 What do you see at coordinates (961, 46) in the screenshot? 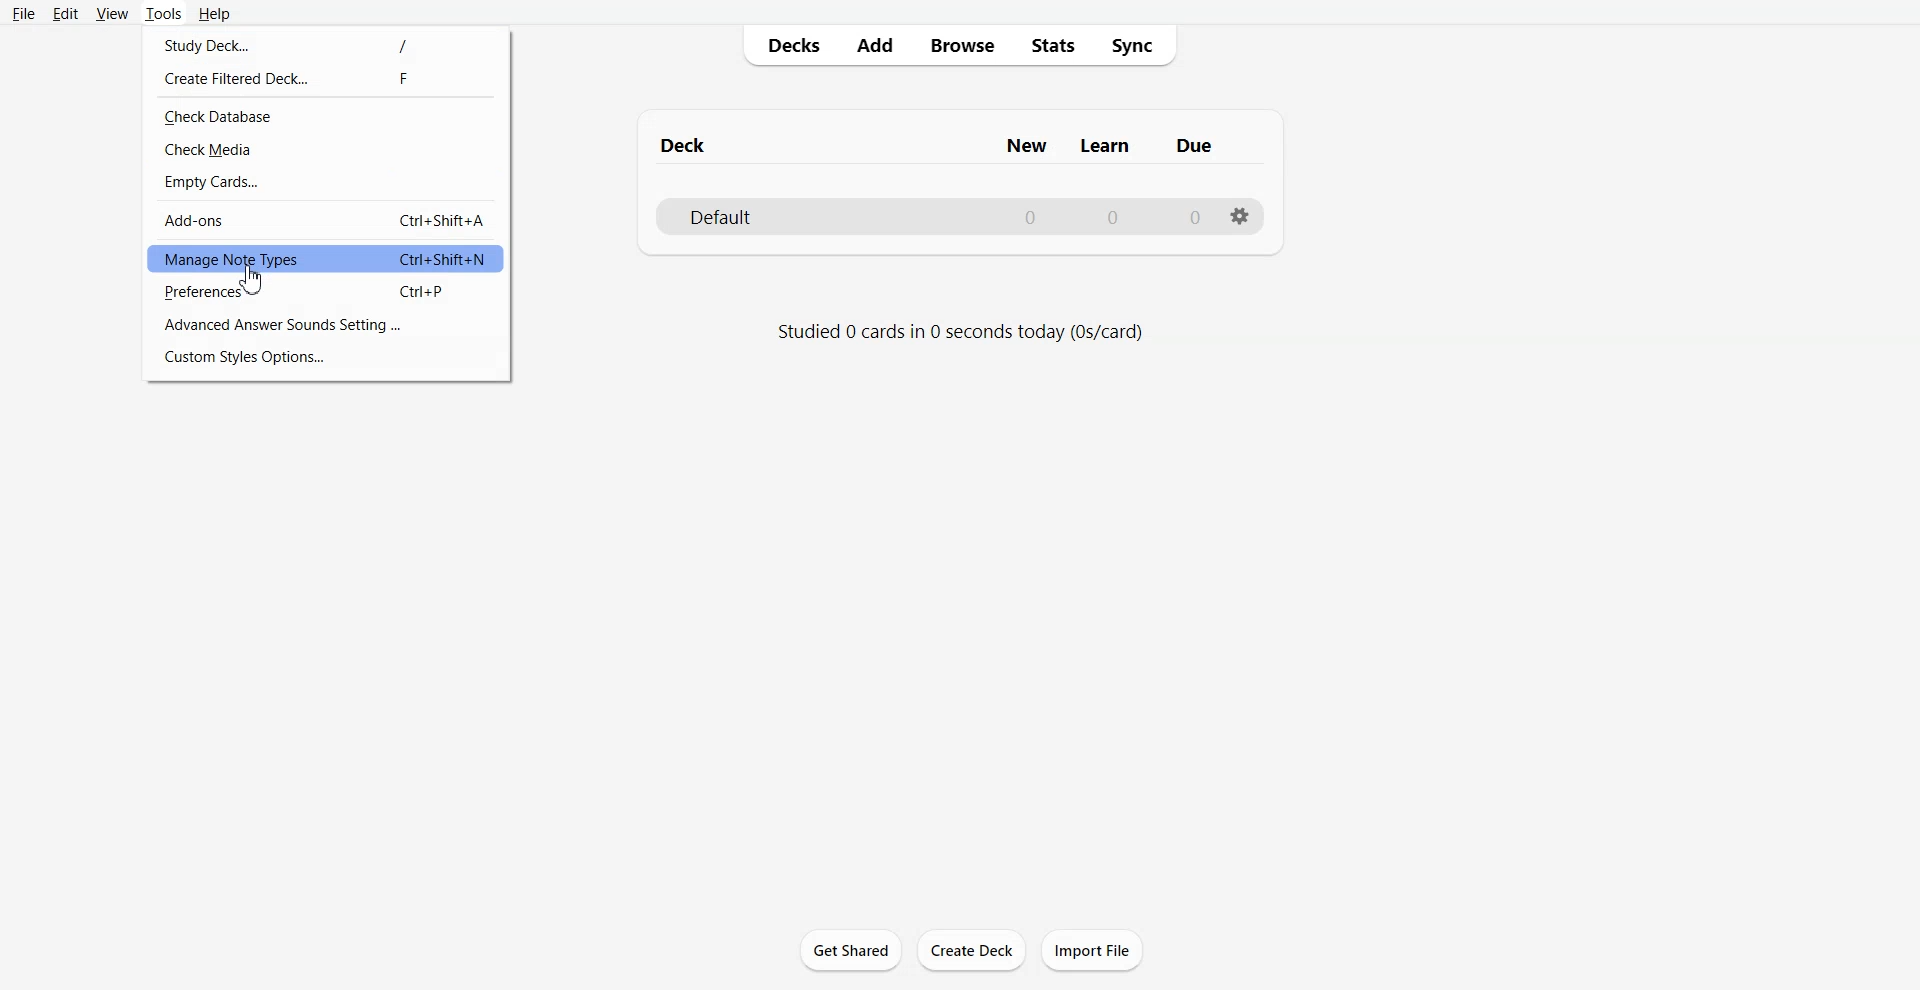
I see `Browse` at bounding box center [961, 46].